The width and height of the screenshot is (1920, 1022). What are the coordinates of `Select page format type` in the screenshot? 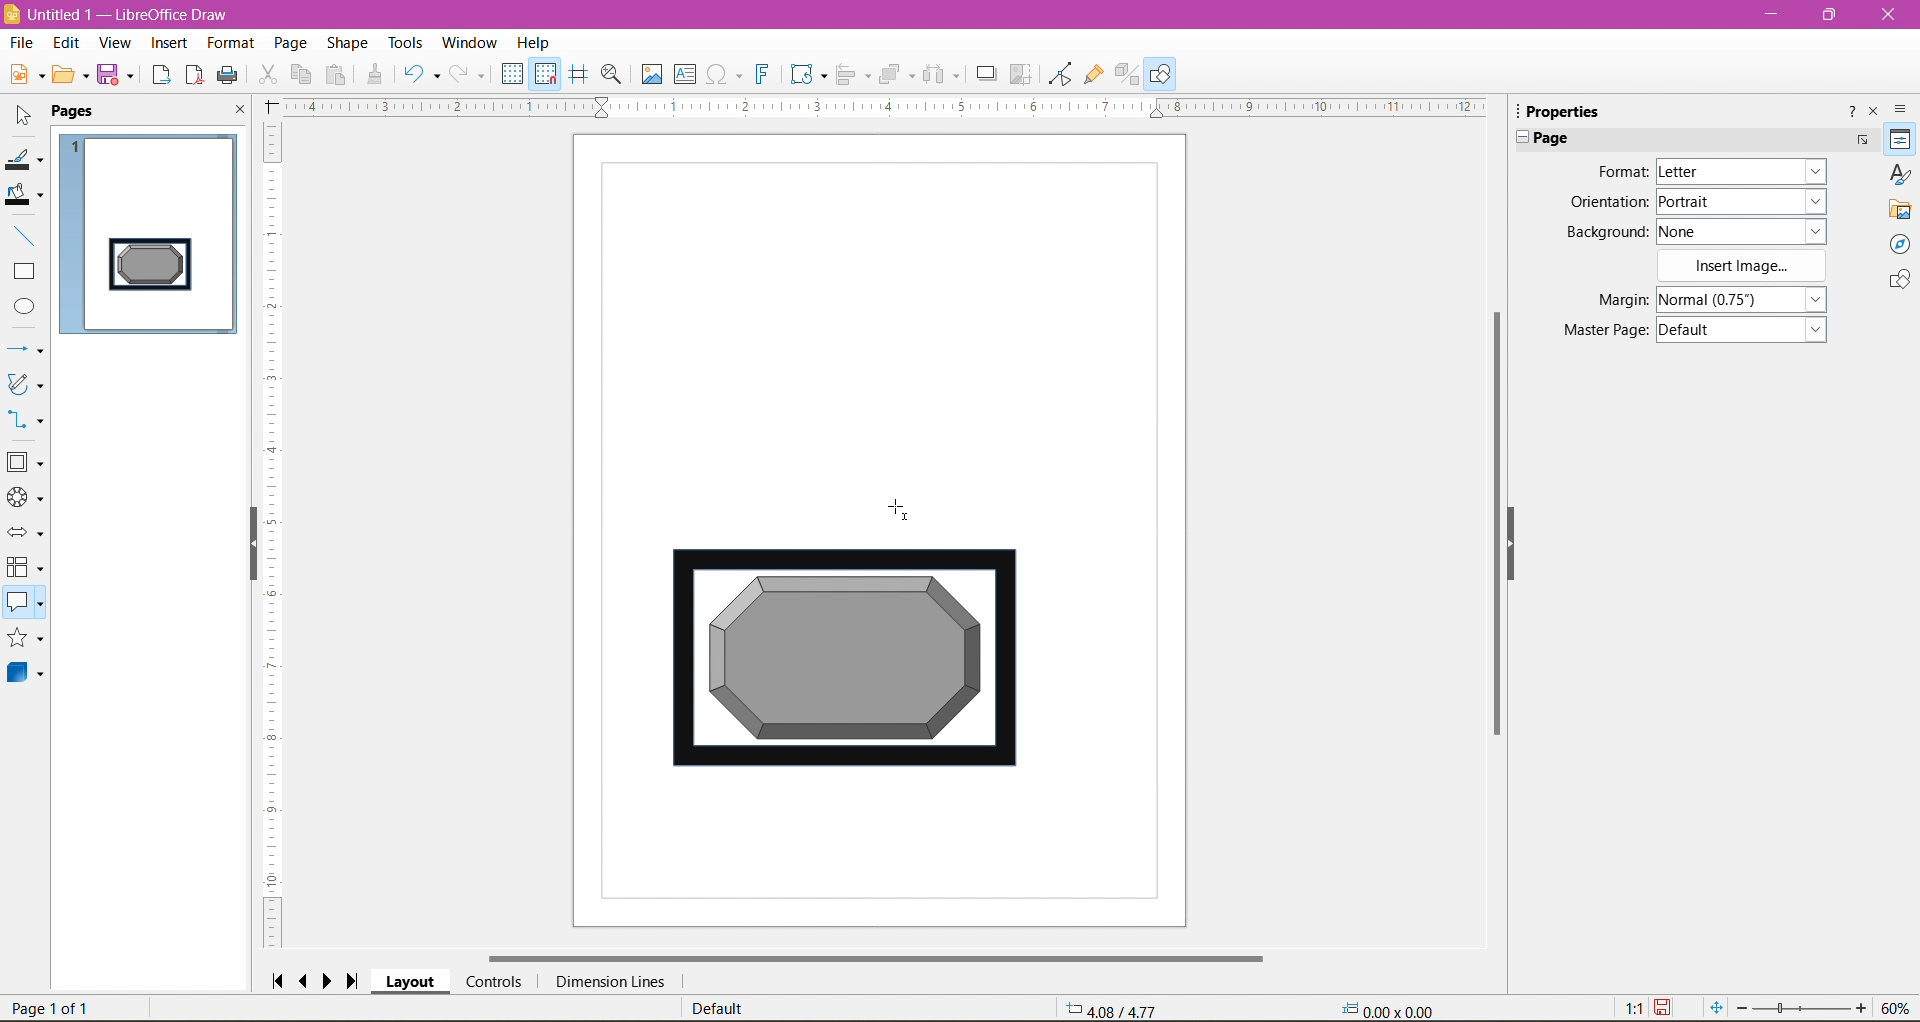 It's located at (1739, 172).